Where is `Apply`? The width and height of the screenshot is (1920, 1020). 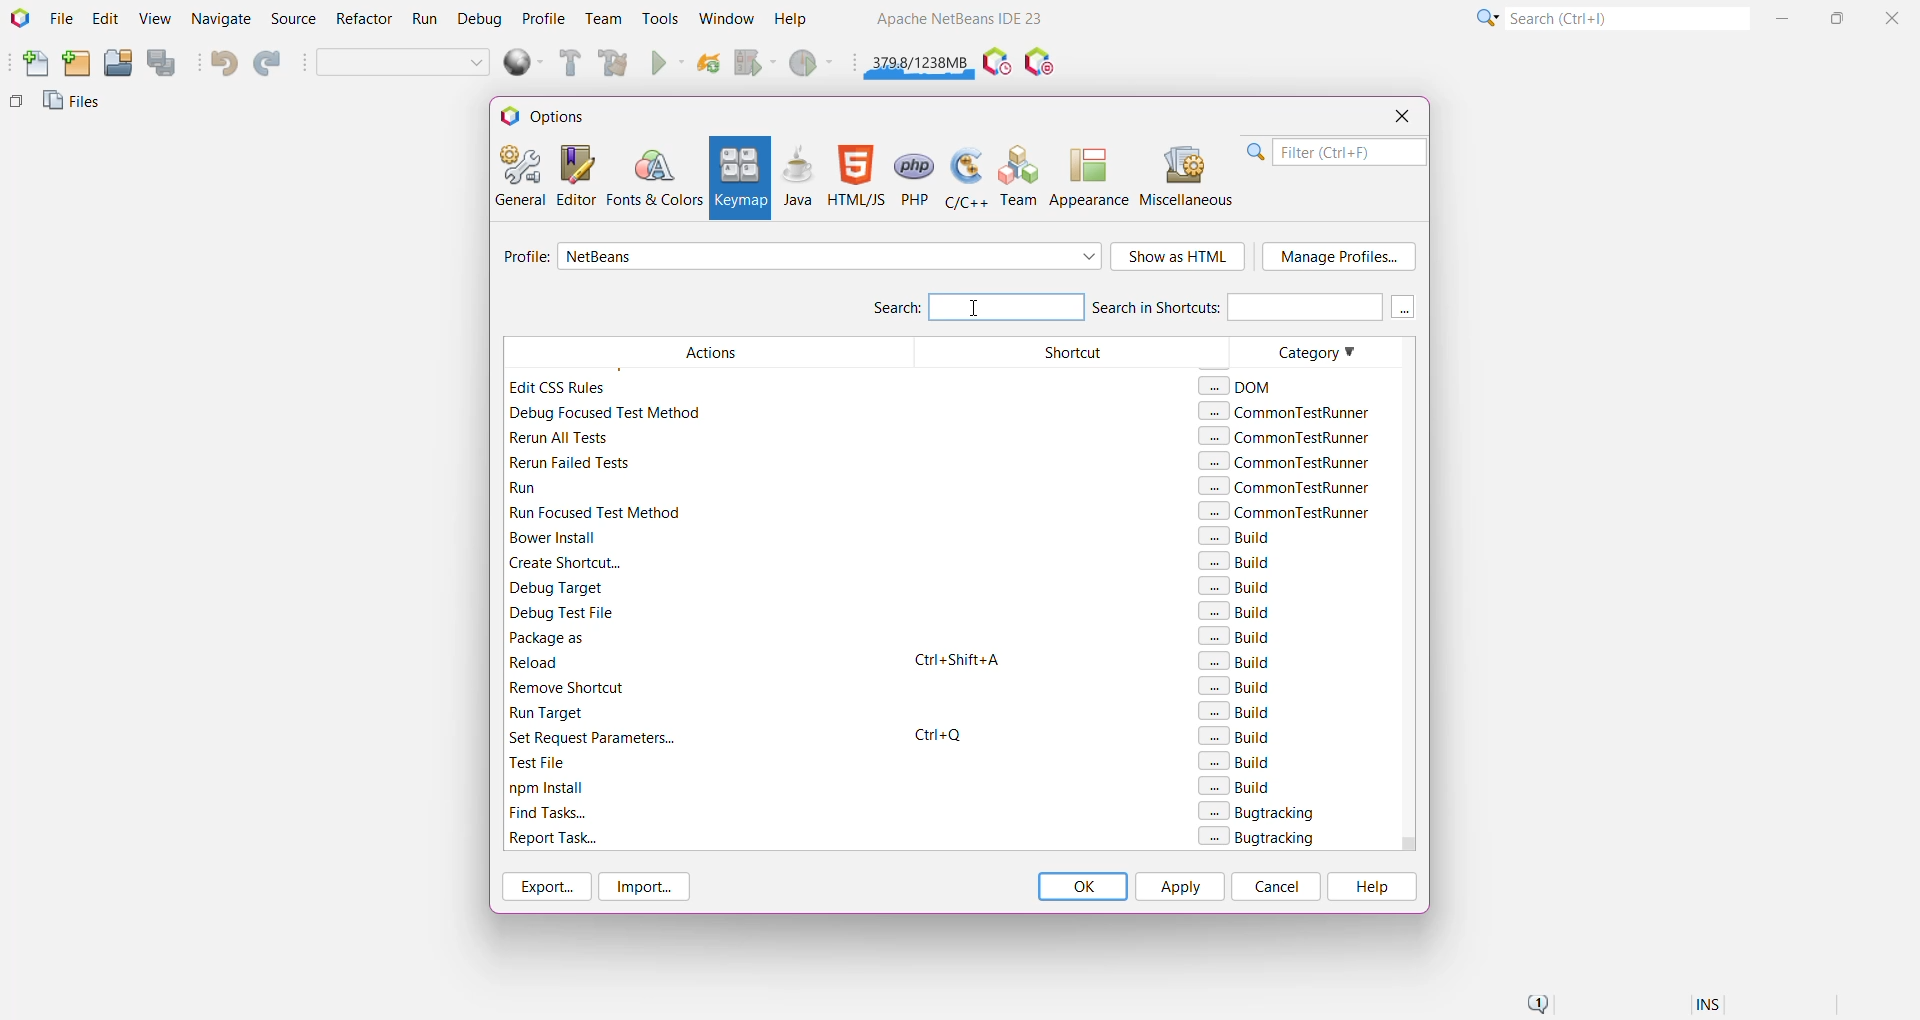
Apply is located at coordinates (1179, 886).